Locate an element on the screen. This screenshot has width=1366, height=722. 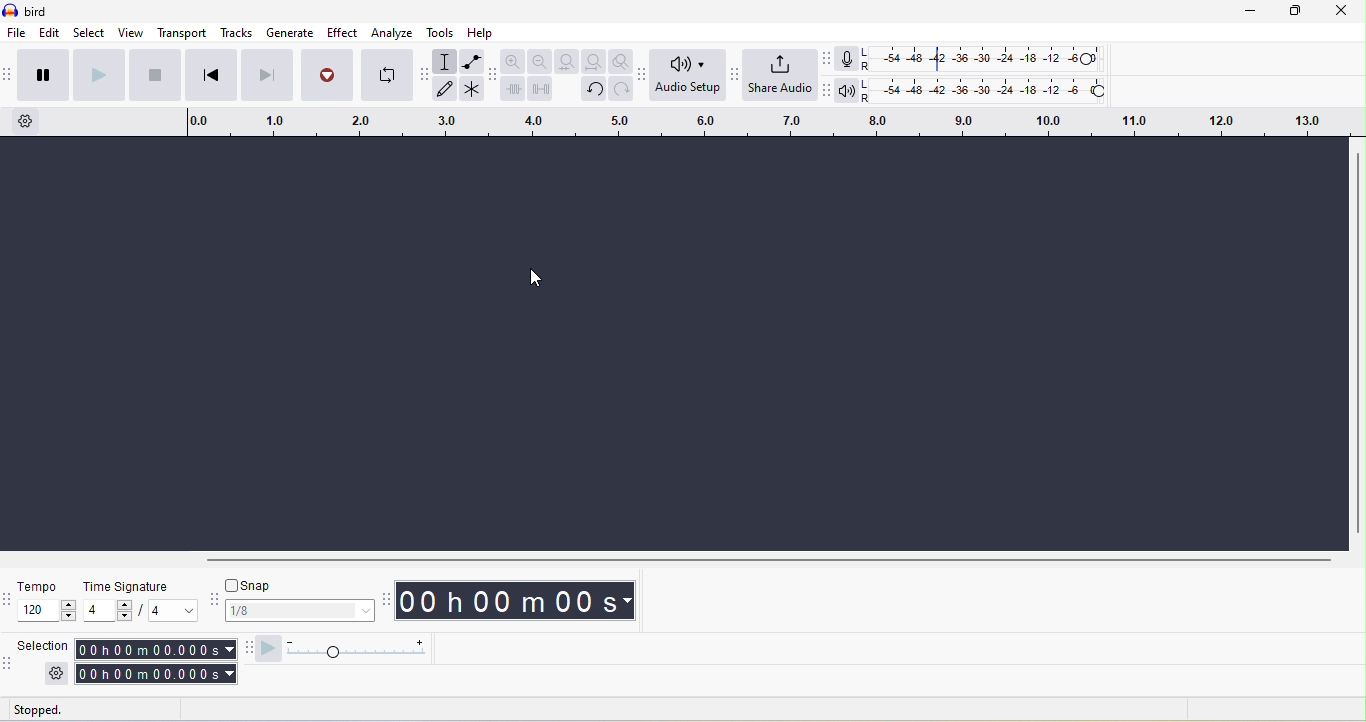
play at speed is located at coordinates (356, 649).